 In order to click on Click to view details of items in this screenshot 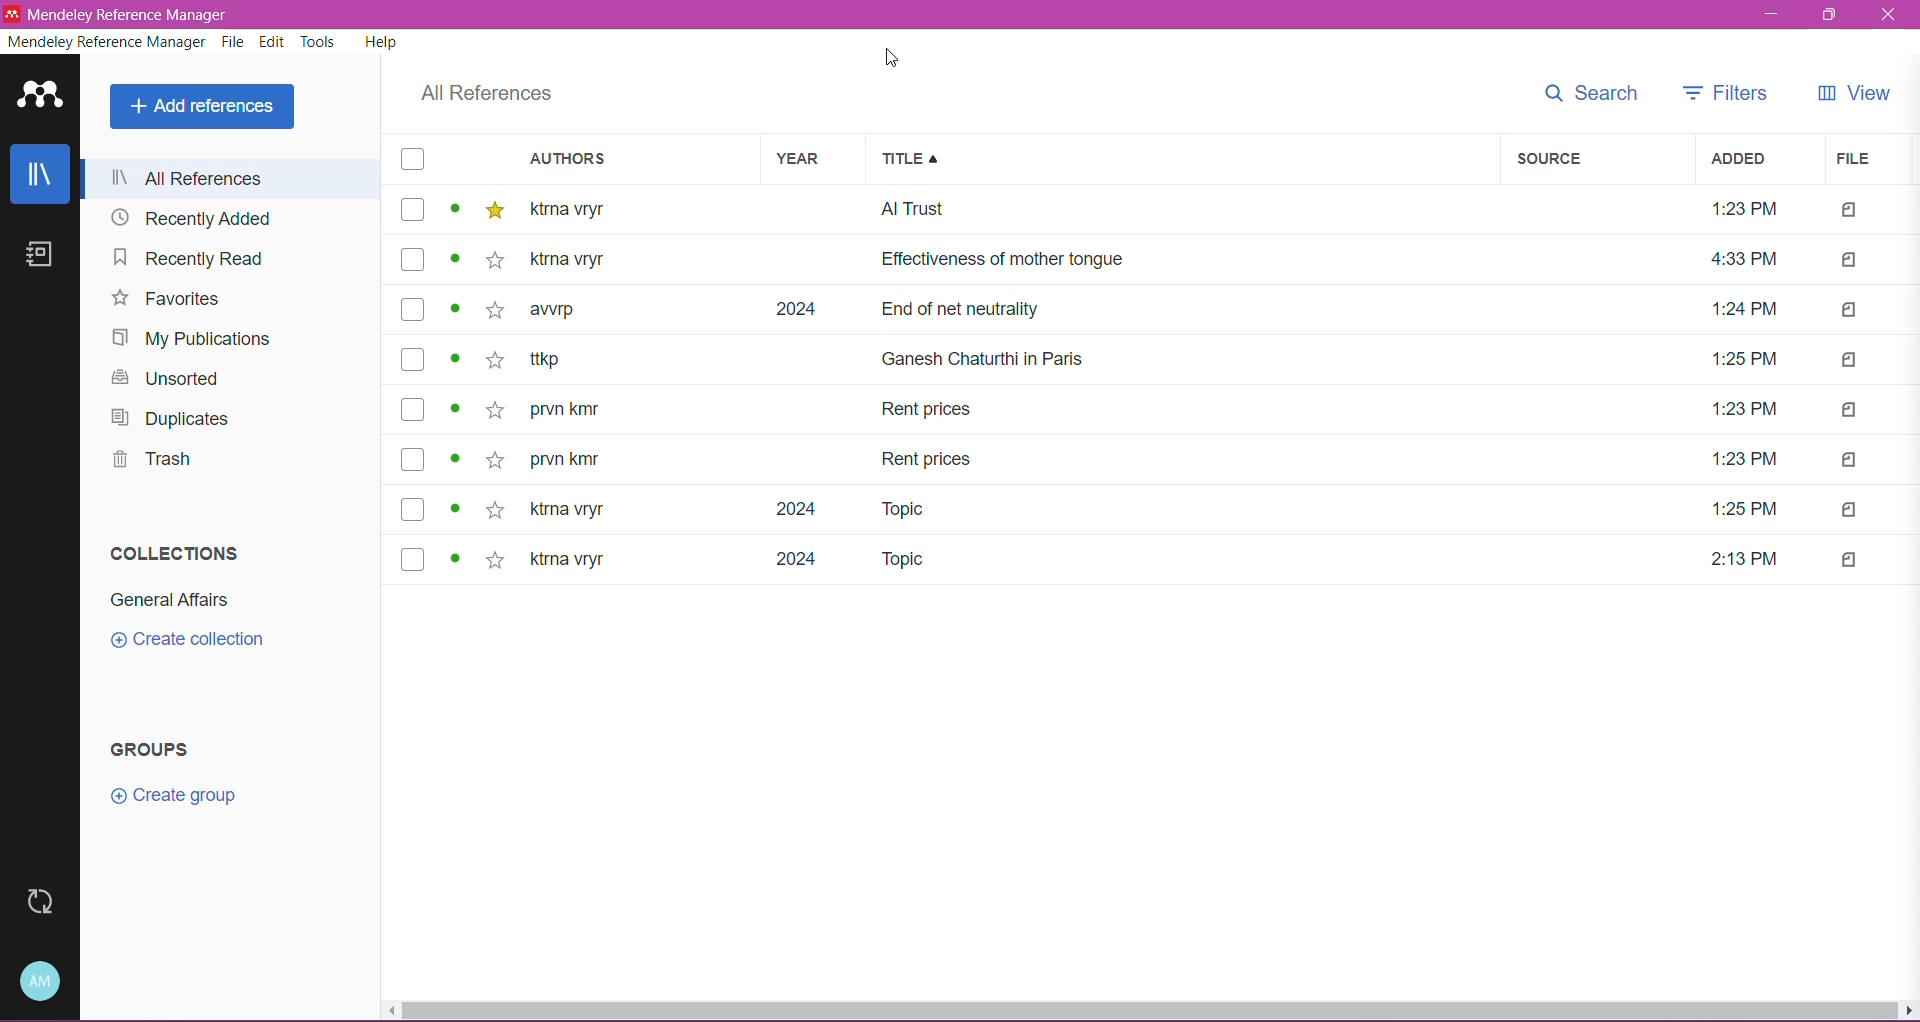, I will do `click(457, 385)`.